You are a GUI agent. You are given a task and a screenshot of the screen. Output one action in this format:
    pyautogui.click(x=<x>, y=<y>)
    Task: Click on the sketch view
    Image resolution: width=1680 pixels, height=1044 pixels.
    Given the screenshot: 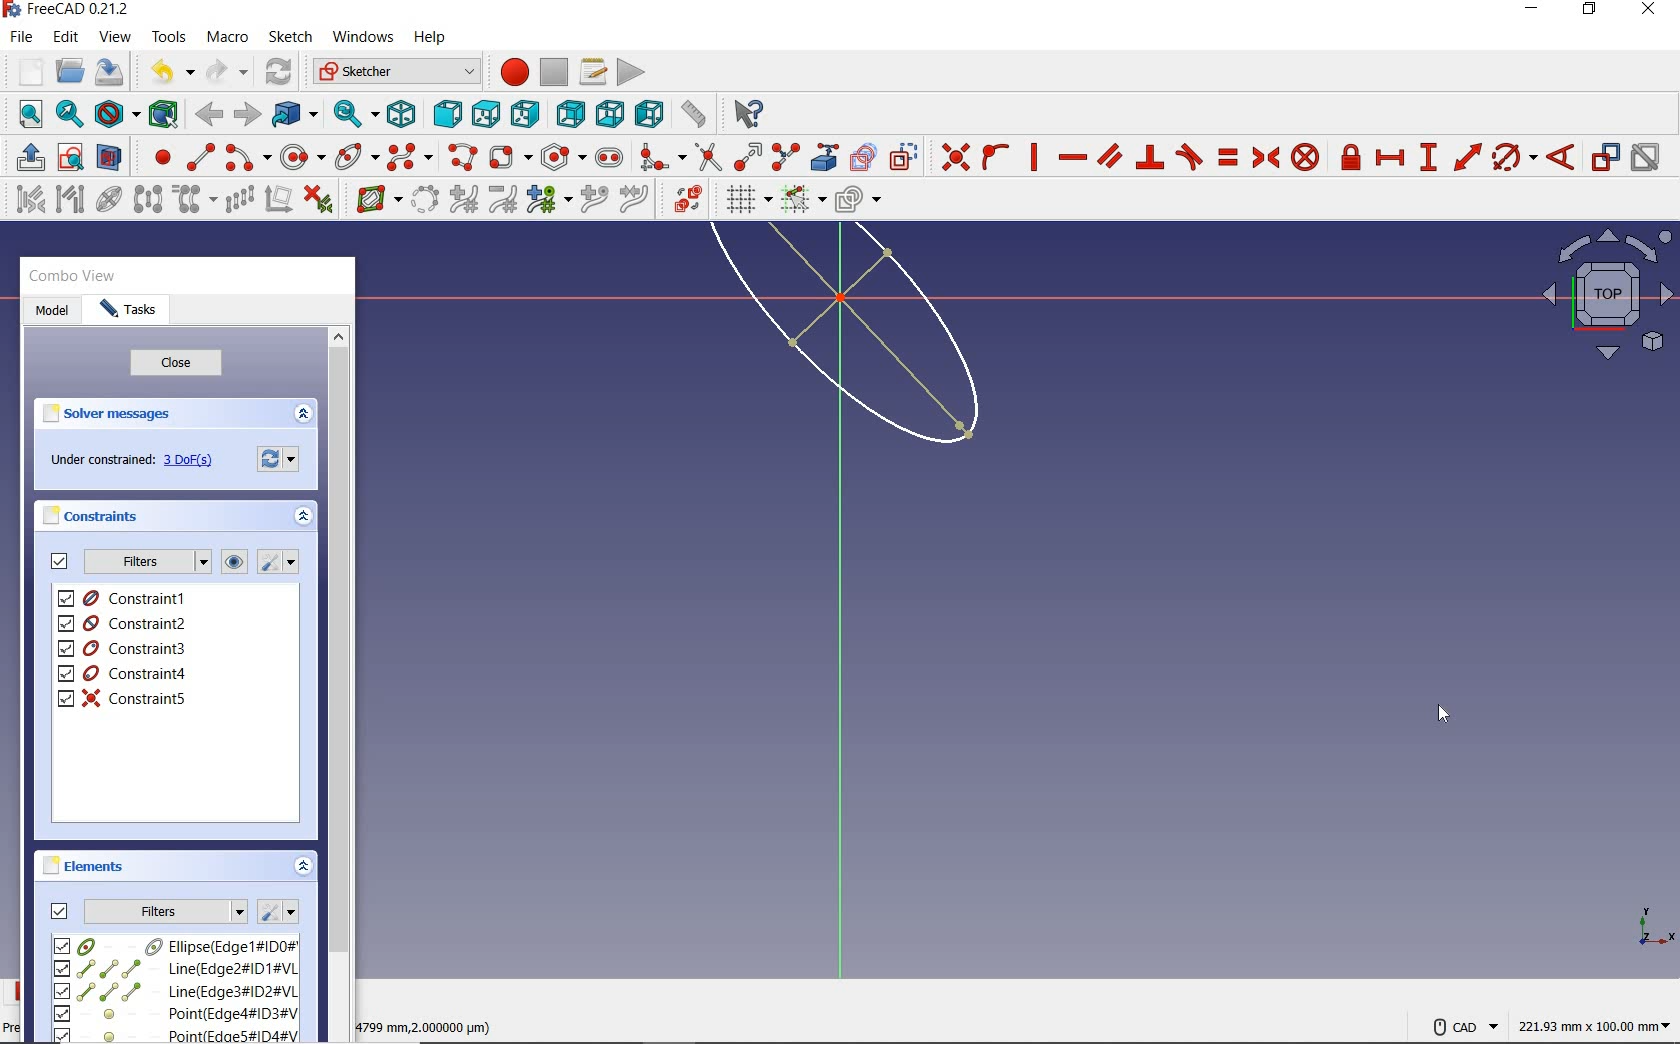 What is the action you would take?
    pyautogui.click(x=1604, y=294)
    